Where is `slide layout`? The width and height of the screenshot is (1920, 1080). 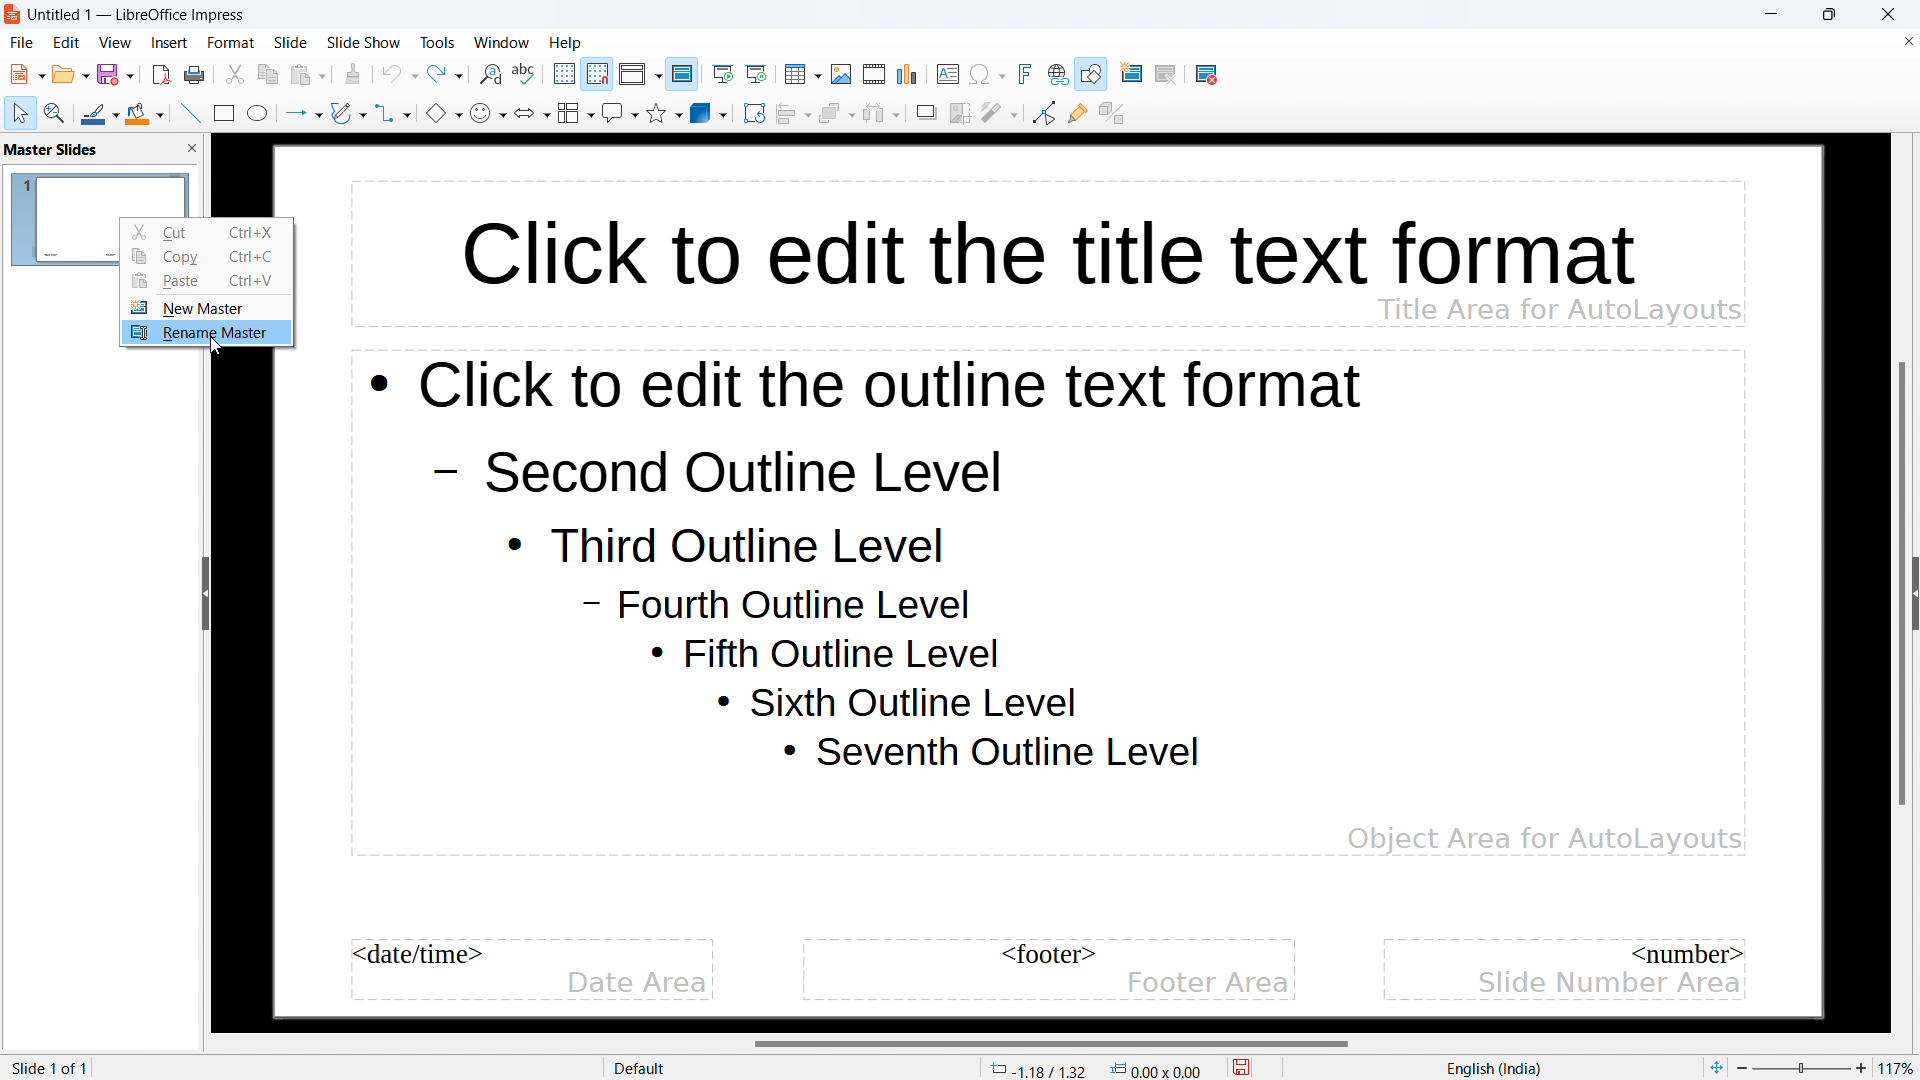
slide layout is located at coordinates (1255, 75).